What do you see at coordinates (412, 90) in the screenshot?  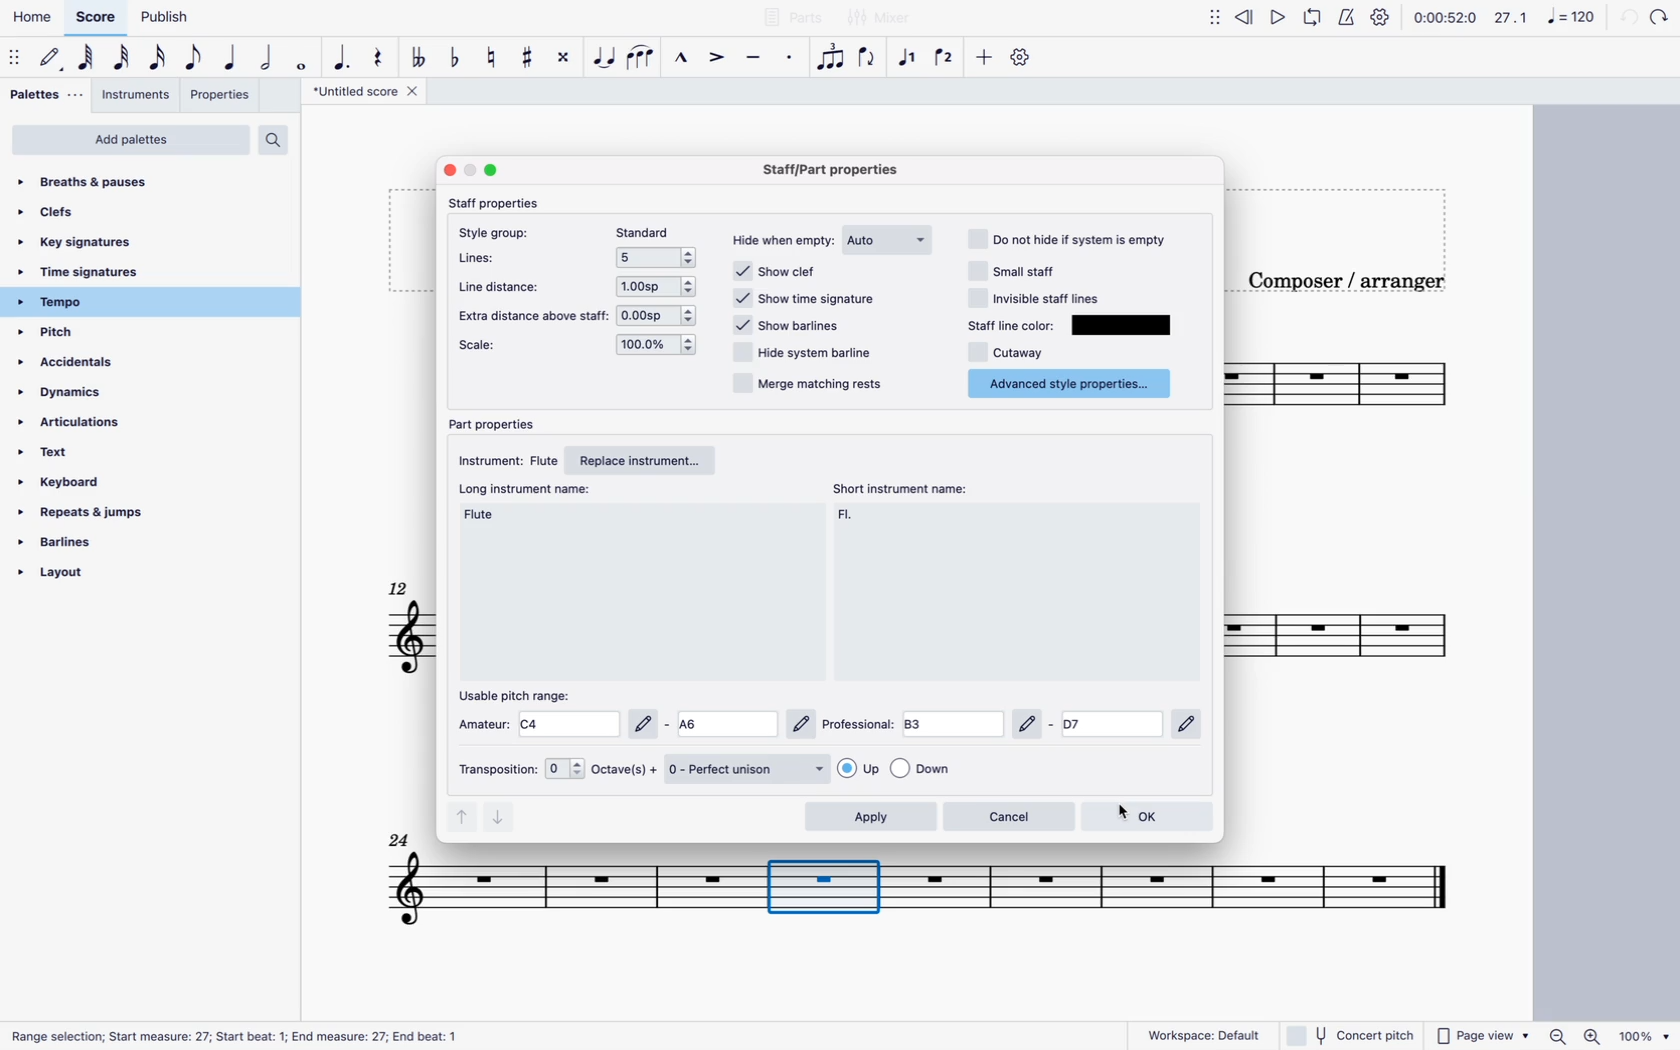 I see `close tab` at bounding box center [412, 90].